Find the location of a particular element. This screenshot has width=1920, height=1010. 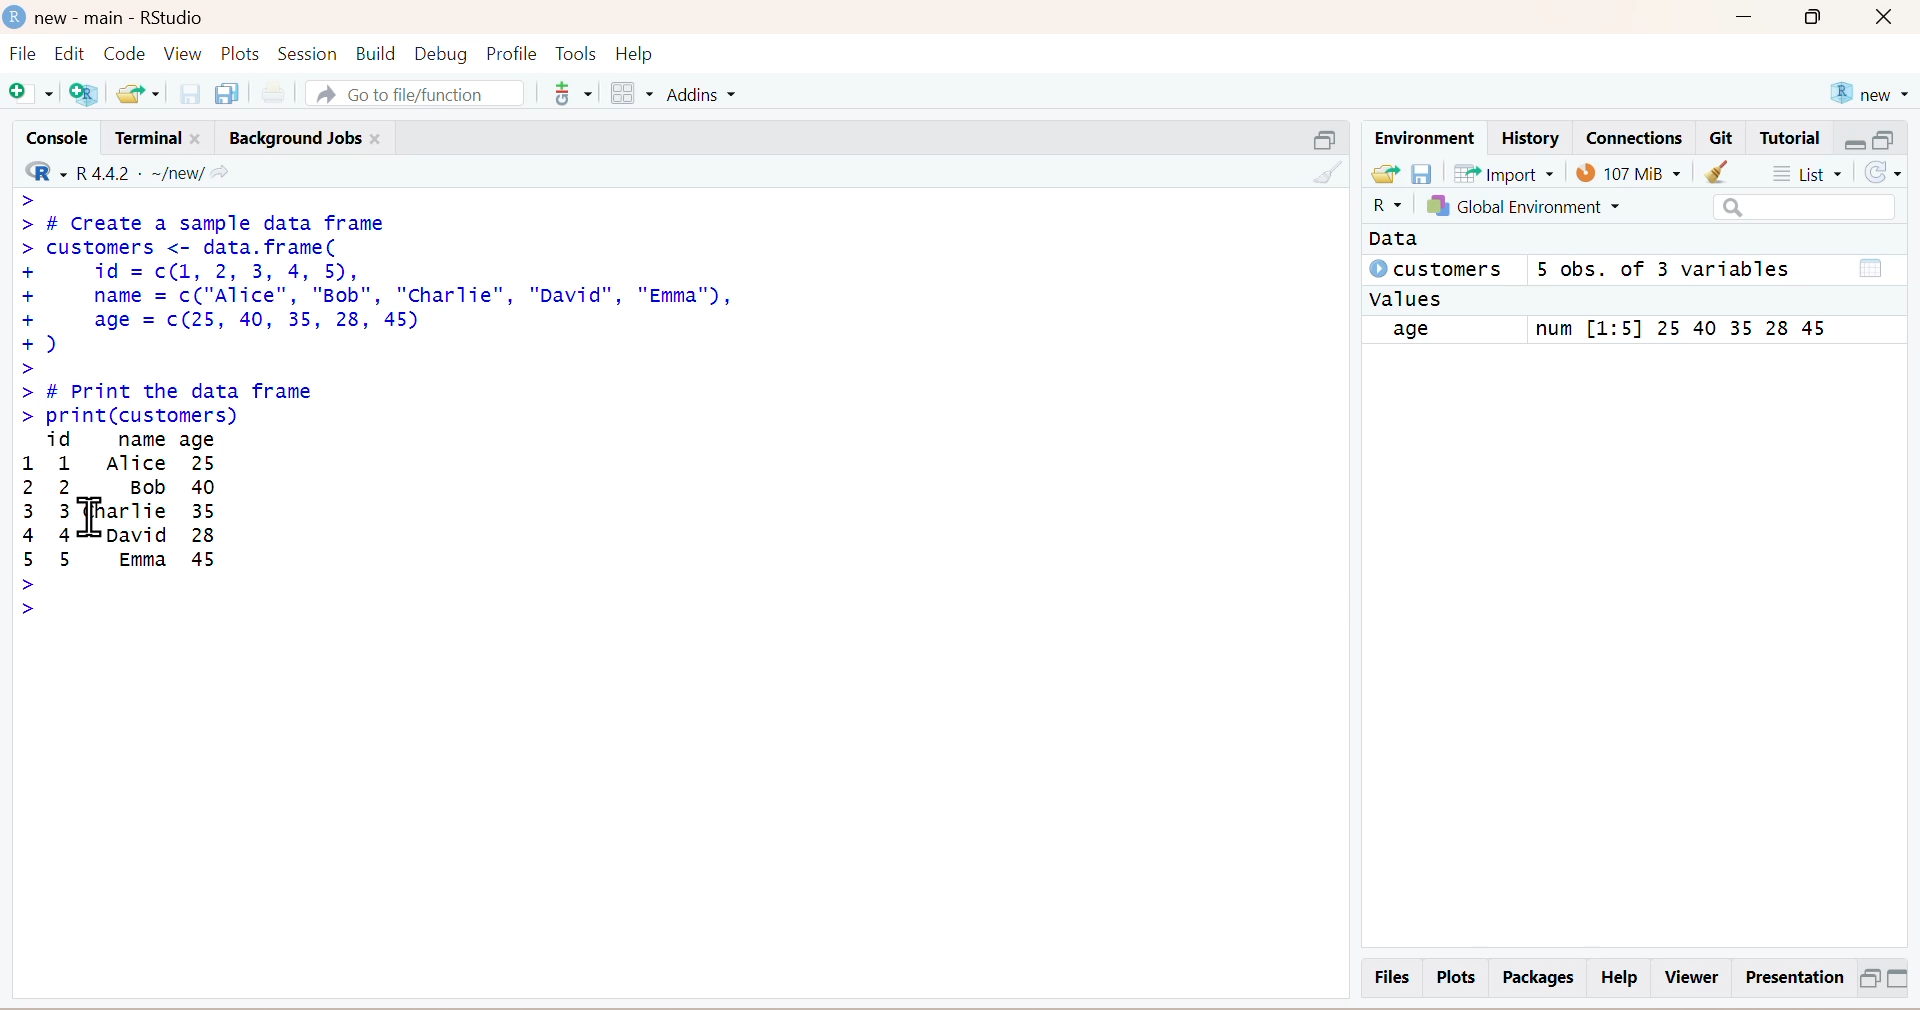

Terminal is located at coordinates (155, 135).